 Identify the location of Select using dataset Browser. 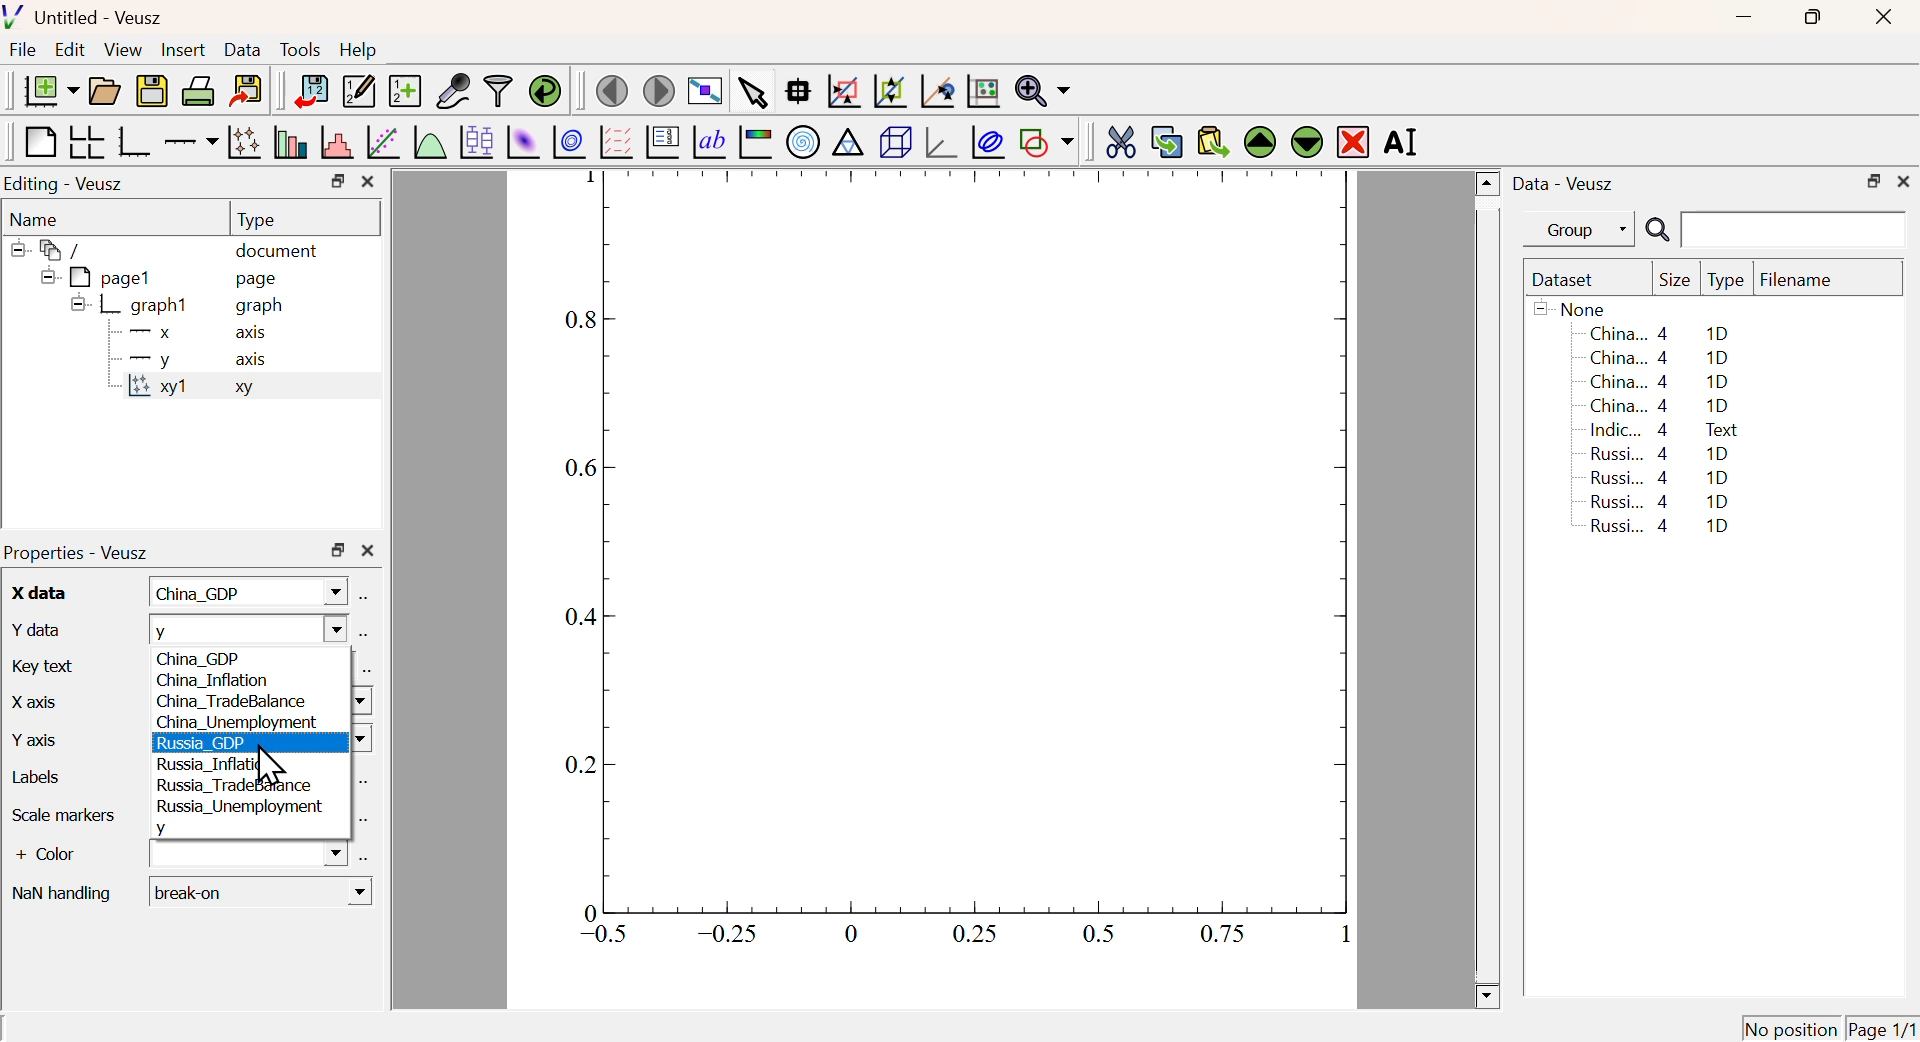
(366, 856).